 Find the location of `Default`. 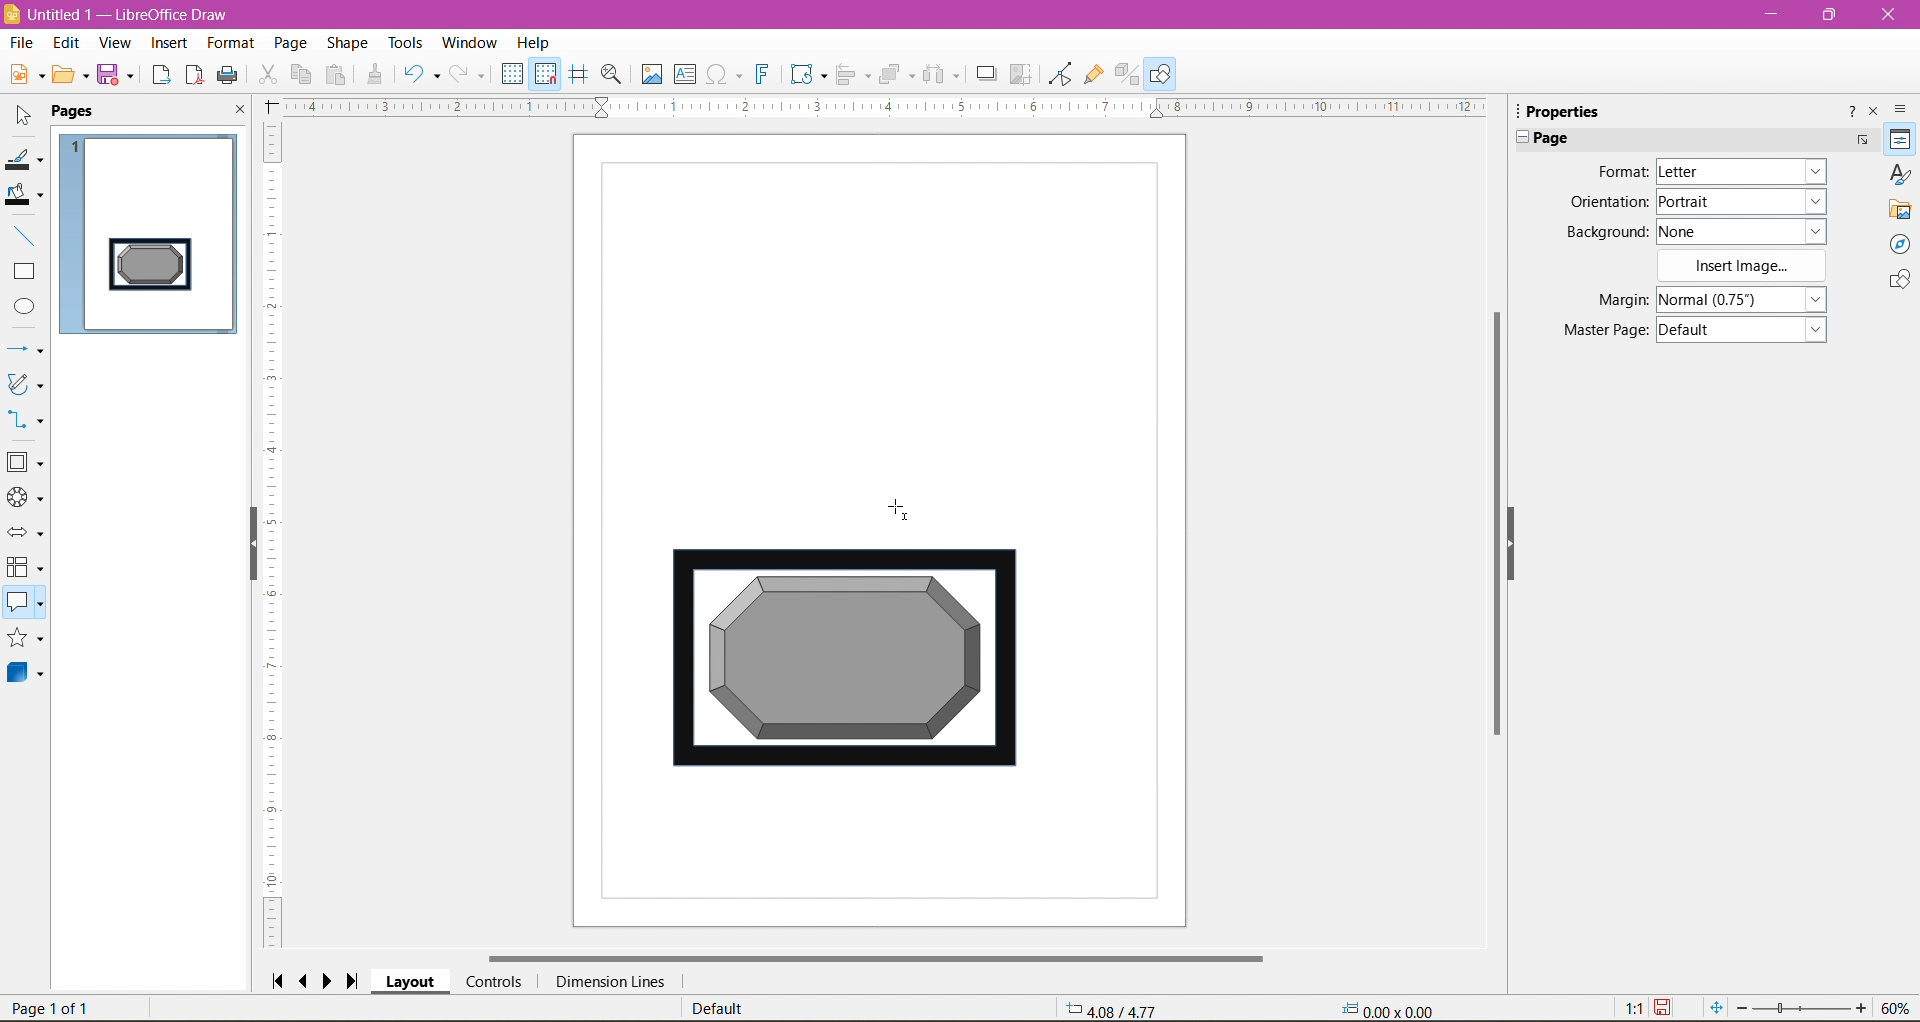

Default is located at coordinates (717, 1009).